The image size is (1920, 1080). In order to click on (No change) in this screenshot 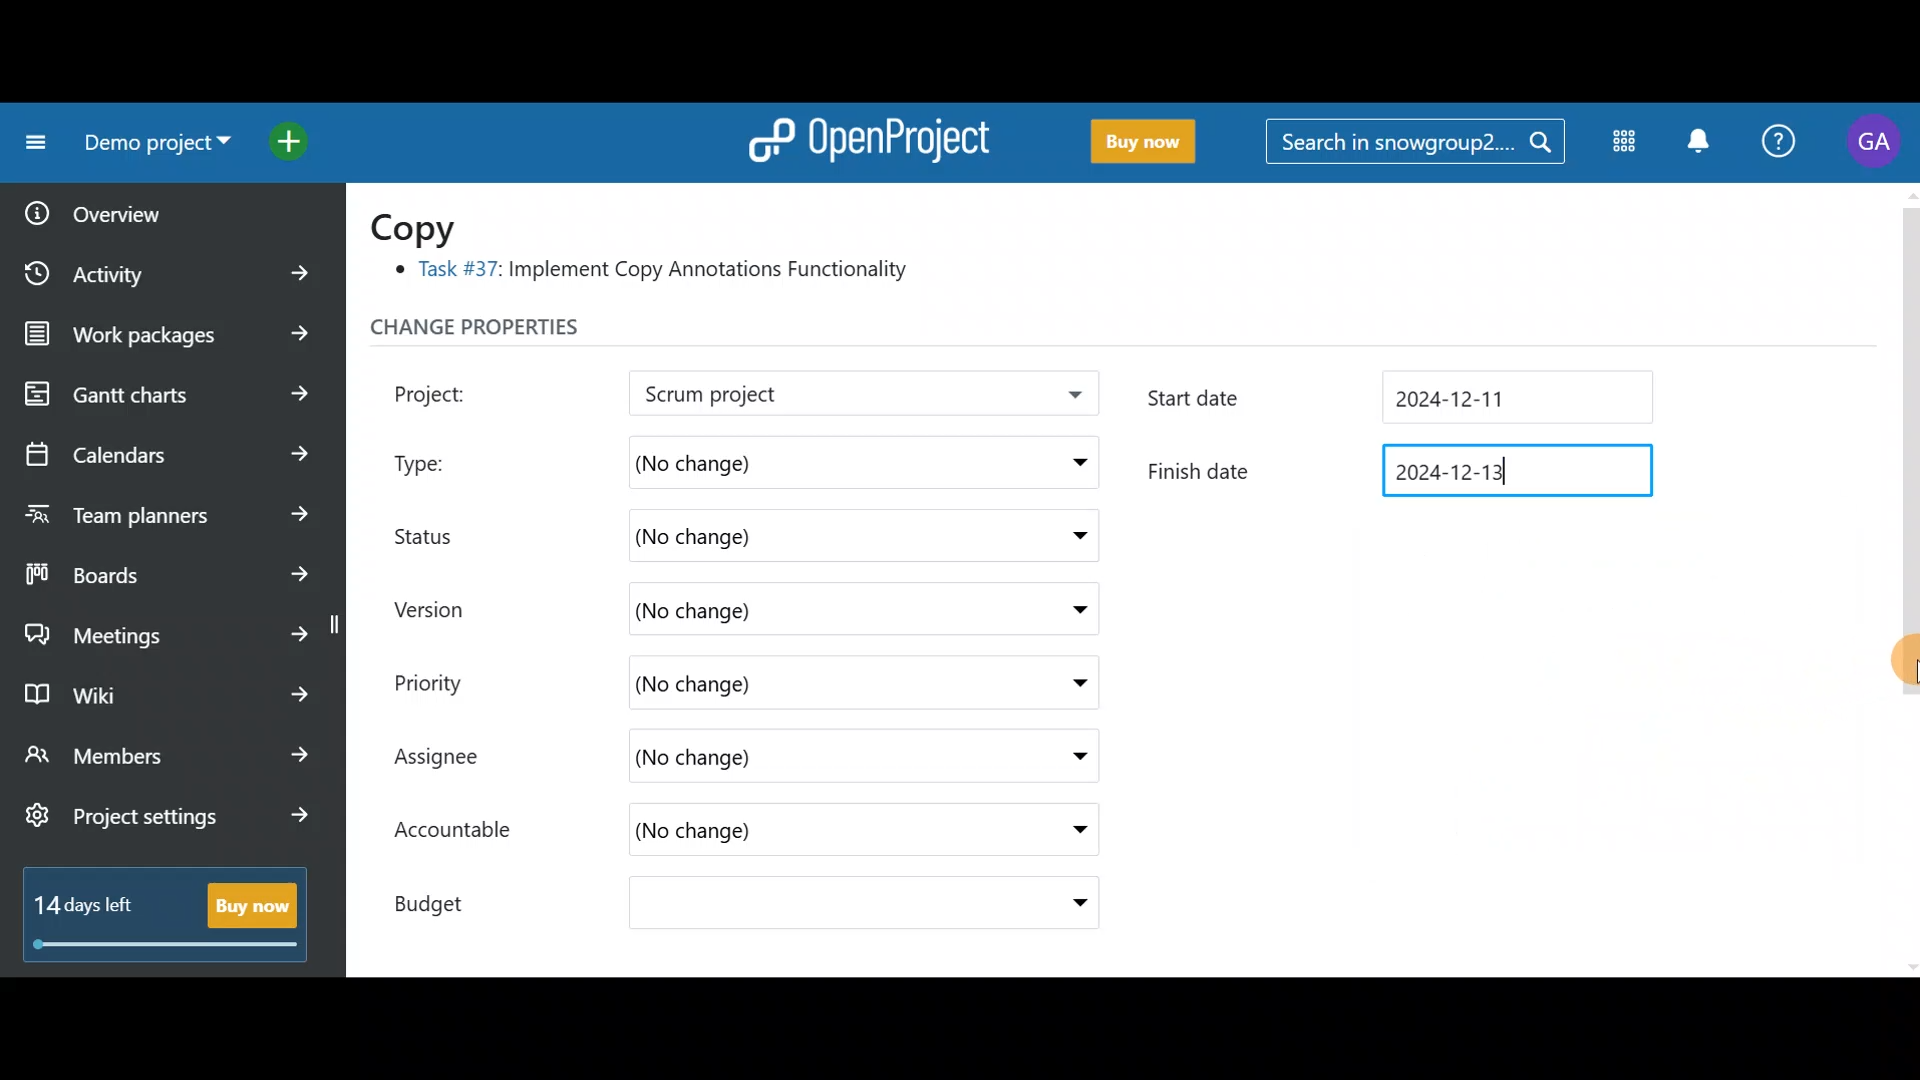, I will do `click(790, 759)`.